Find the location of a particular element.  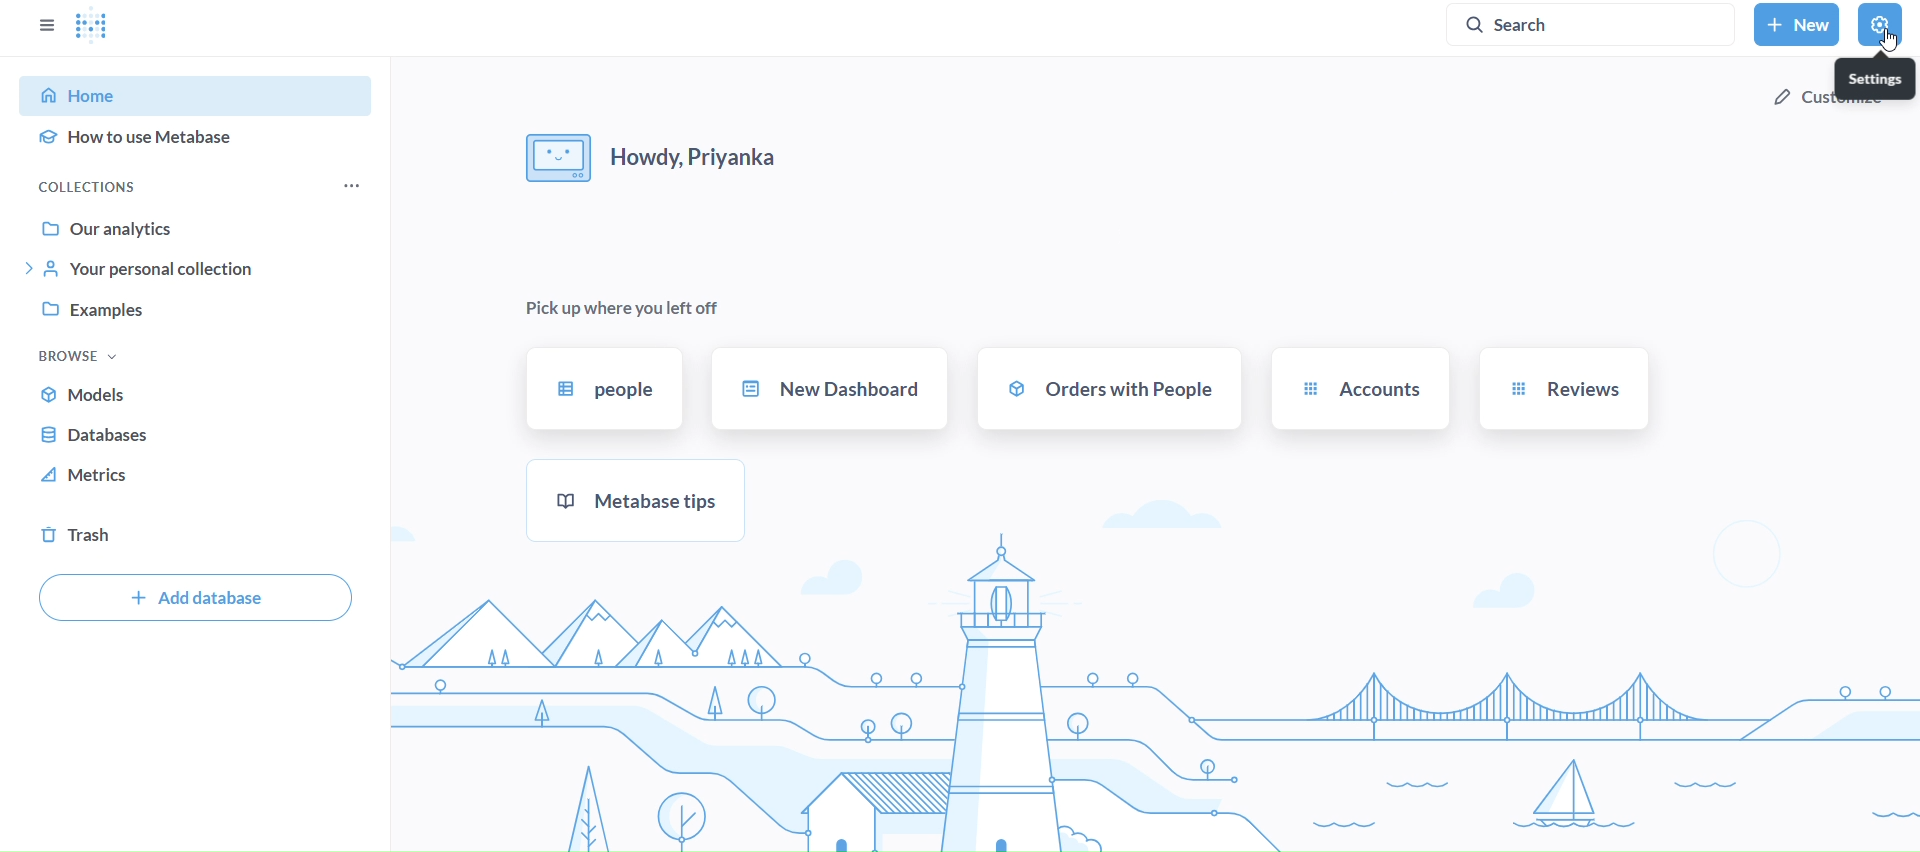

settings is located at coordinates (1880, 23).